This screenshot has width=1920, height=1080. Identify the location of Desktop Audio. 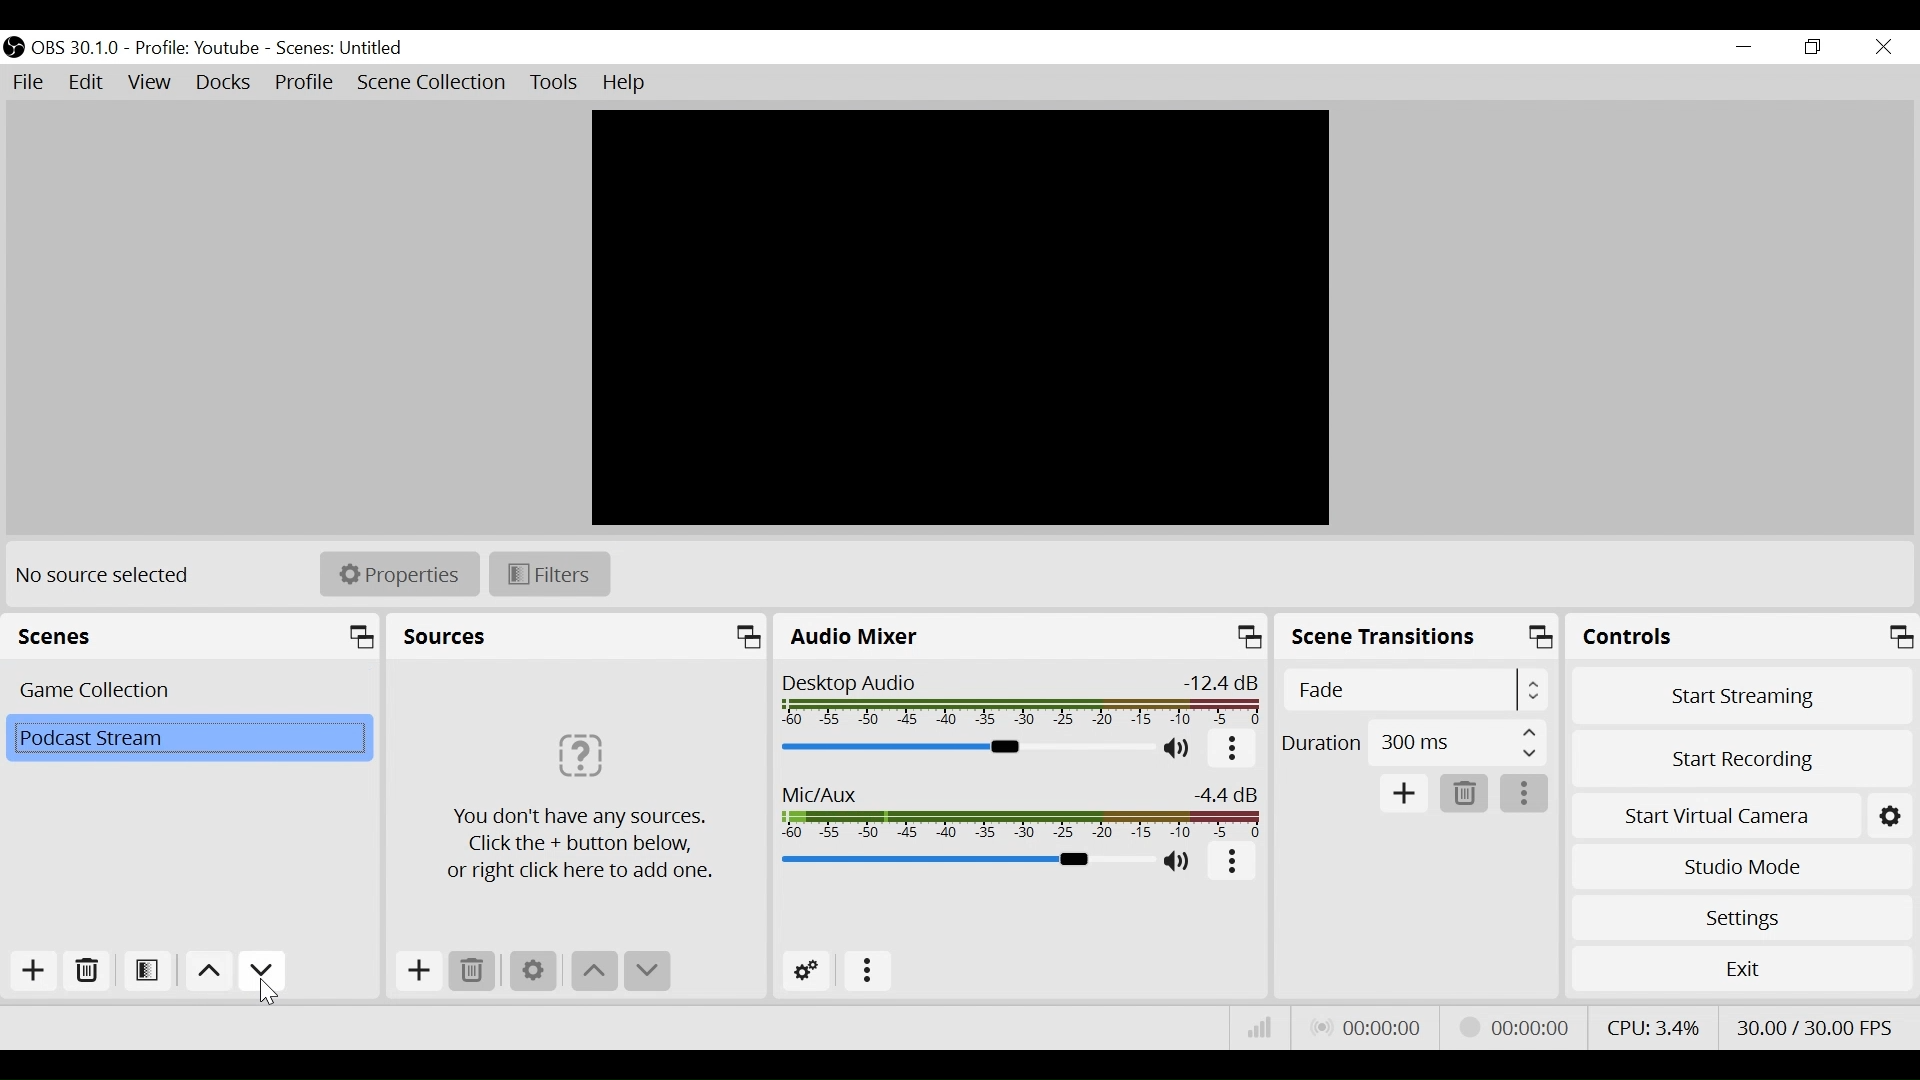
(1022, 702).